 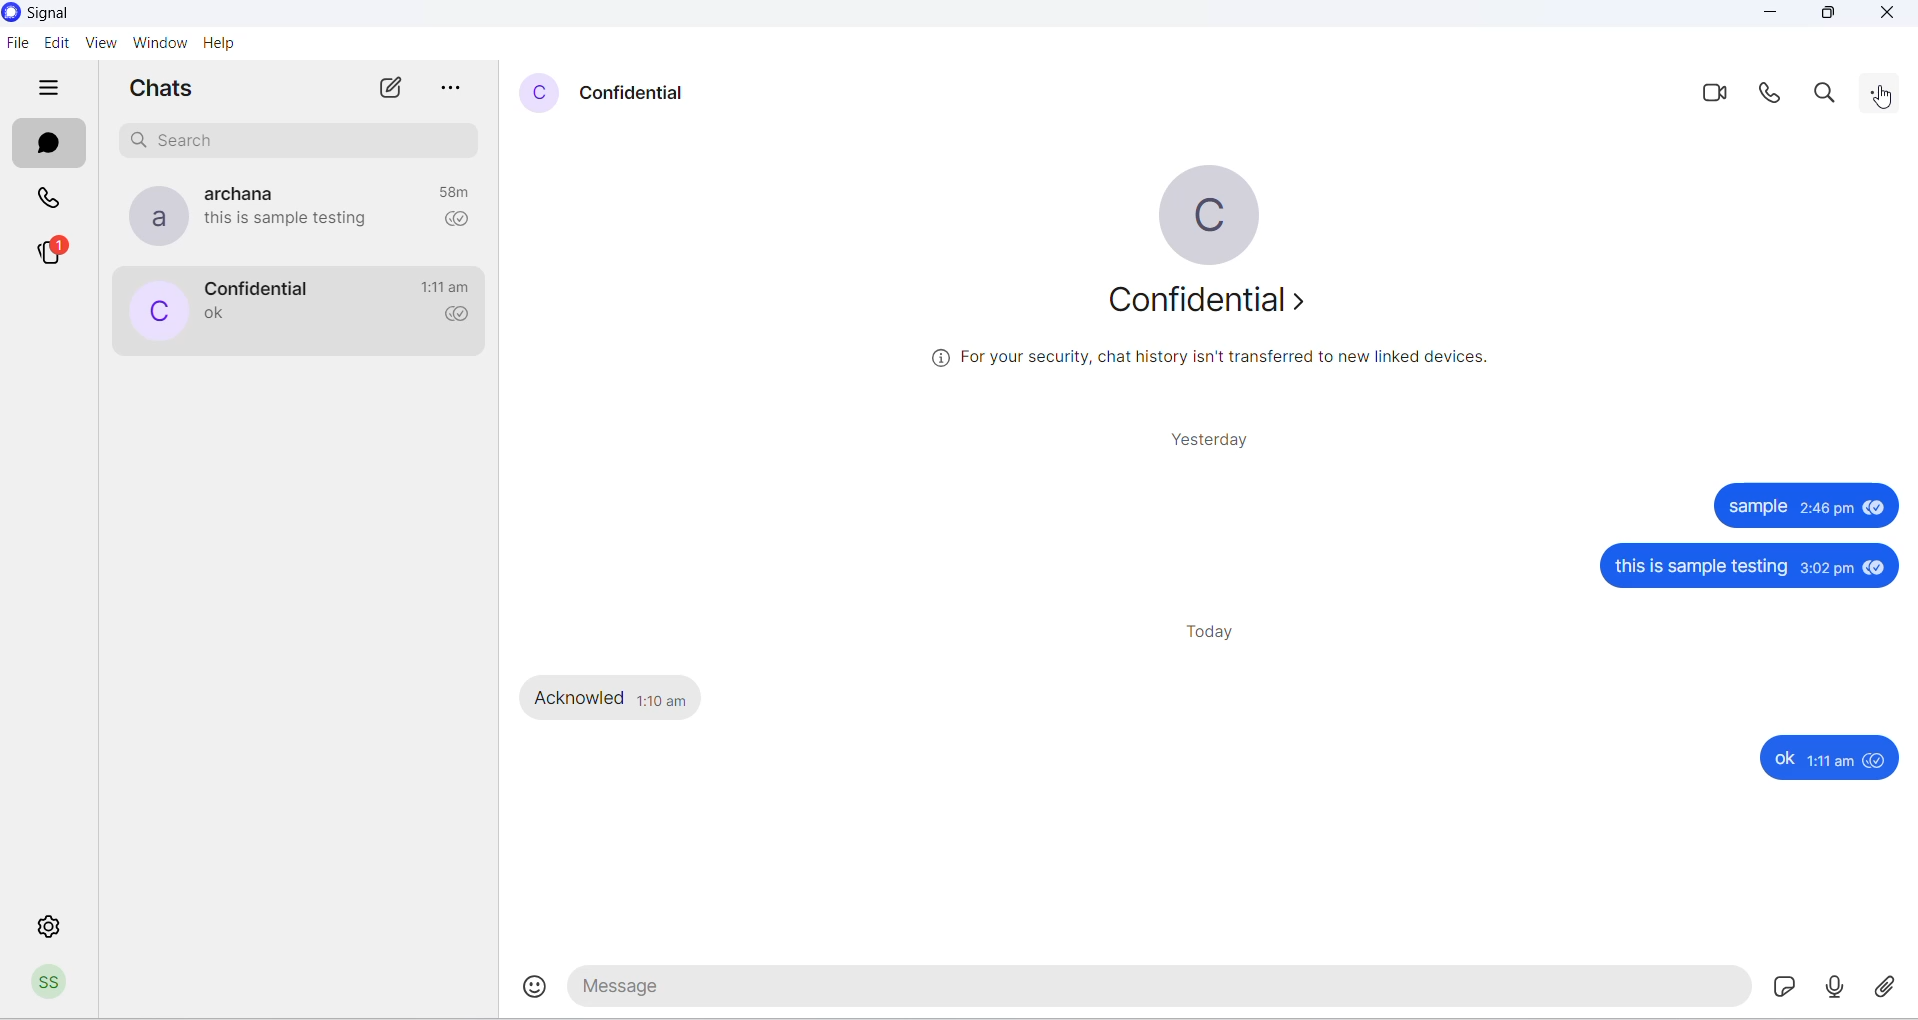 I want to click on about contact, so click(x=1214, y=308).